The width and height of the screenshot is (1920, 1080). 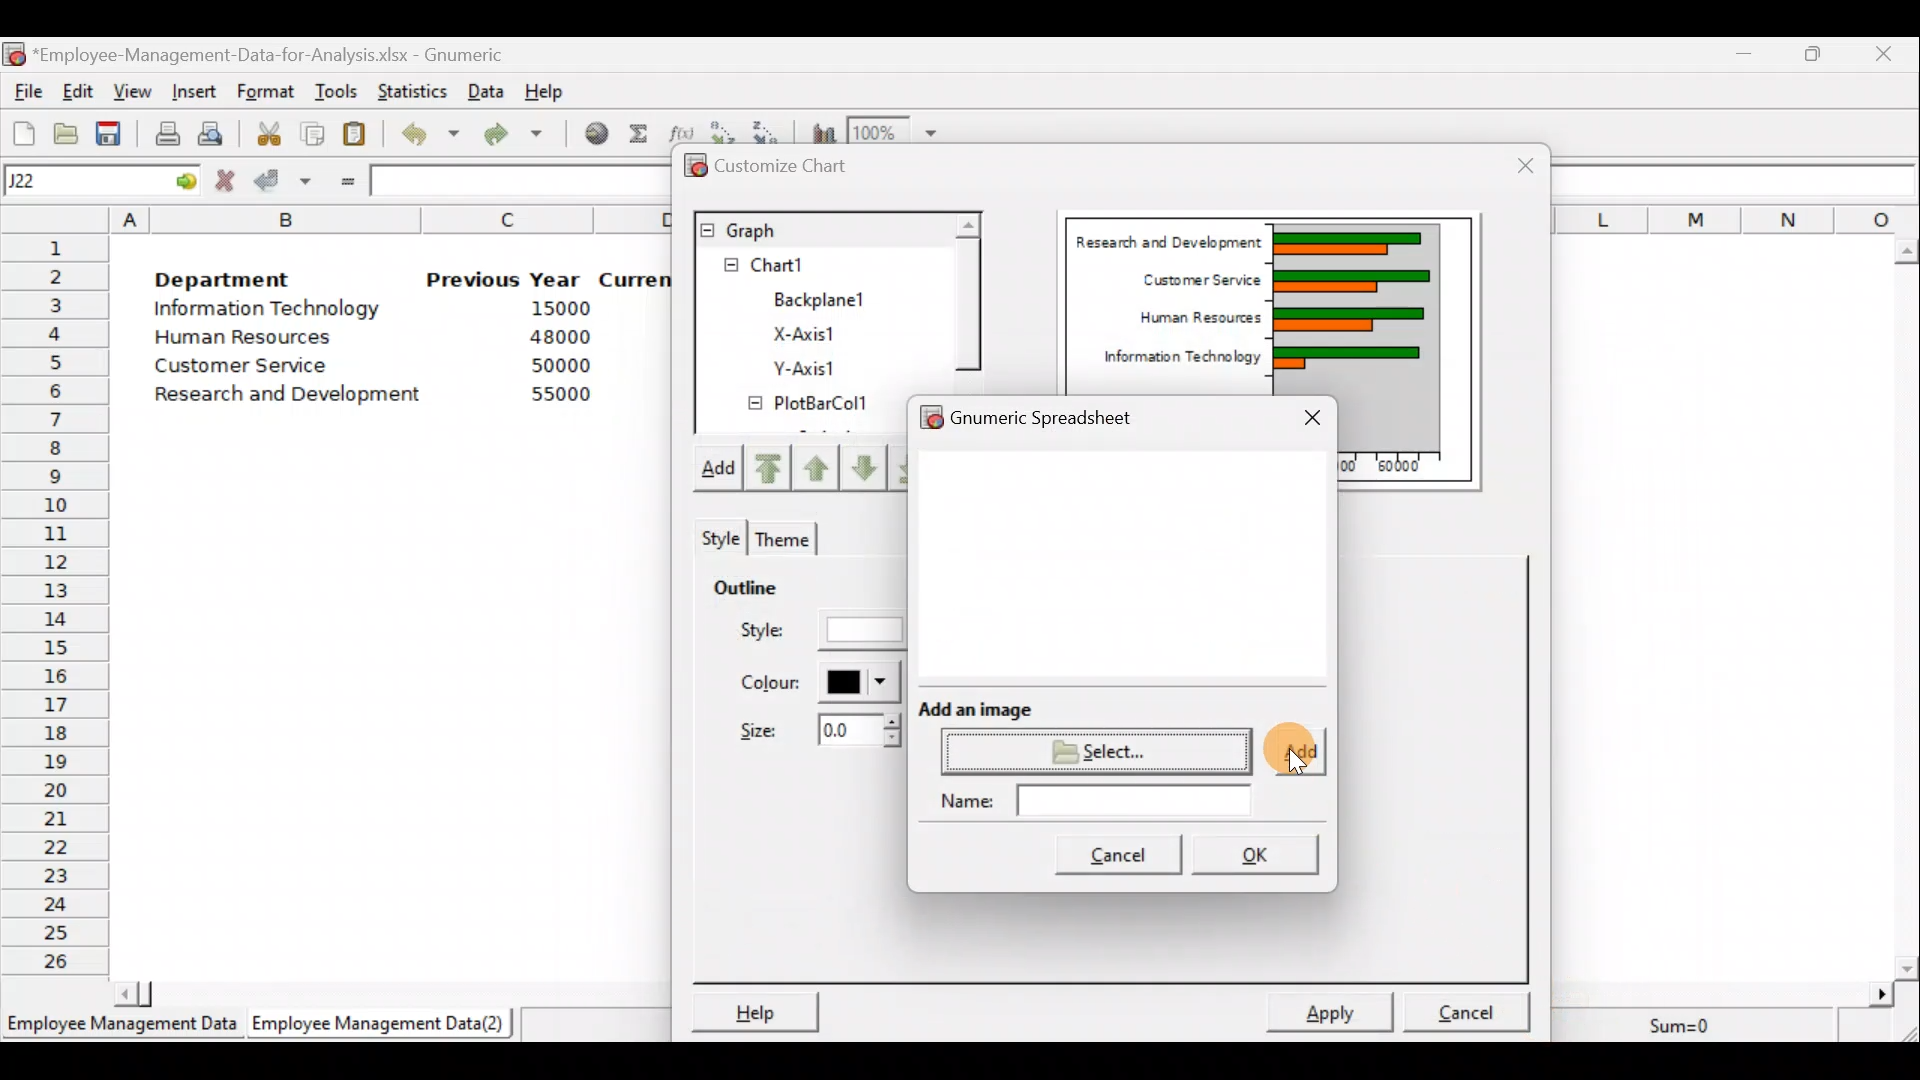 What do you see at coordinates (1067, 413) in the screenshot?
I see `Gnumeric spreadsheet` at bounding box center [1067, 413].